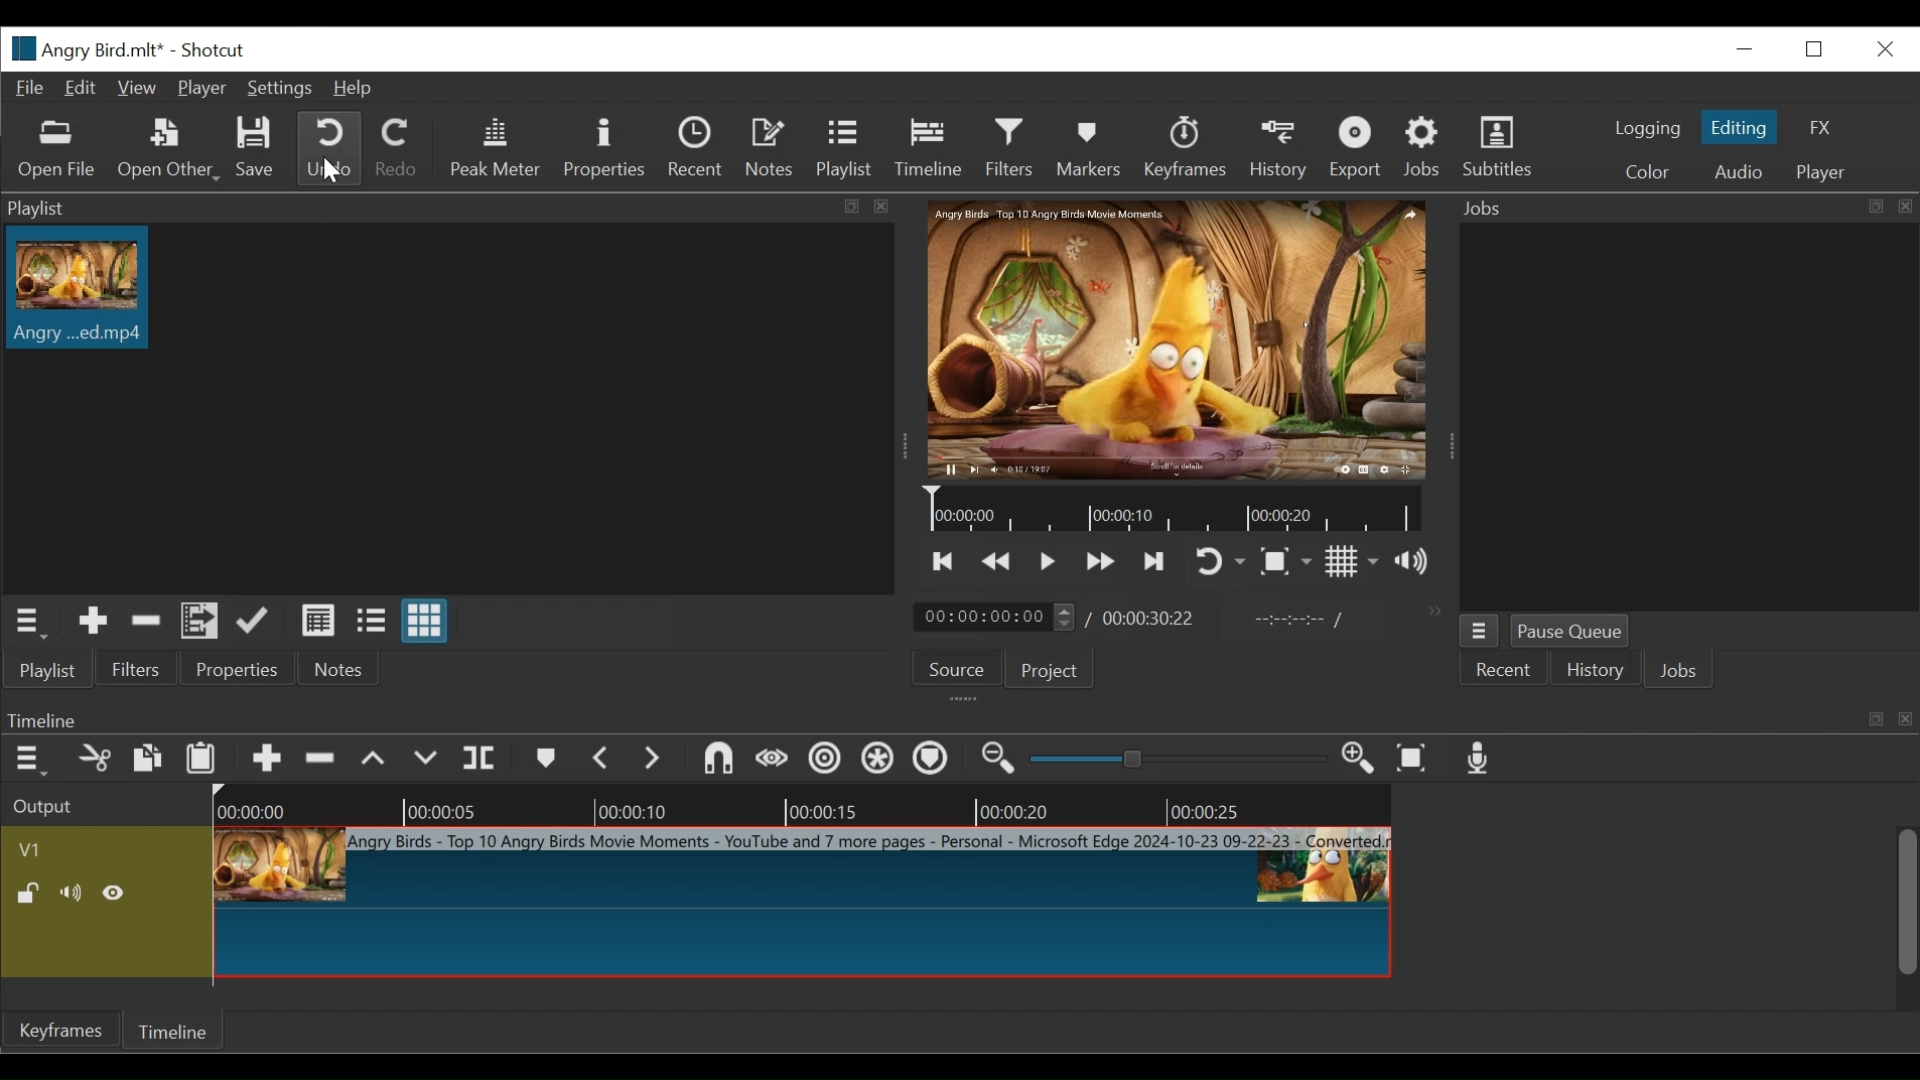  What do you see at coordinates (1150, 617) in the screenshot?
I see `Total duration` at bounding box center [1150, 617].